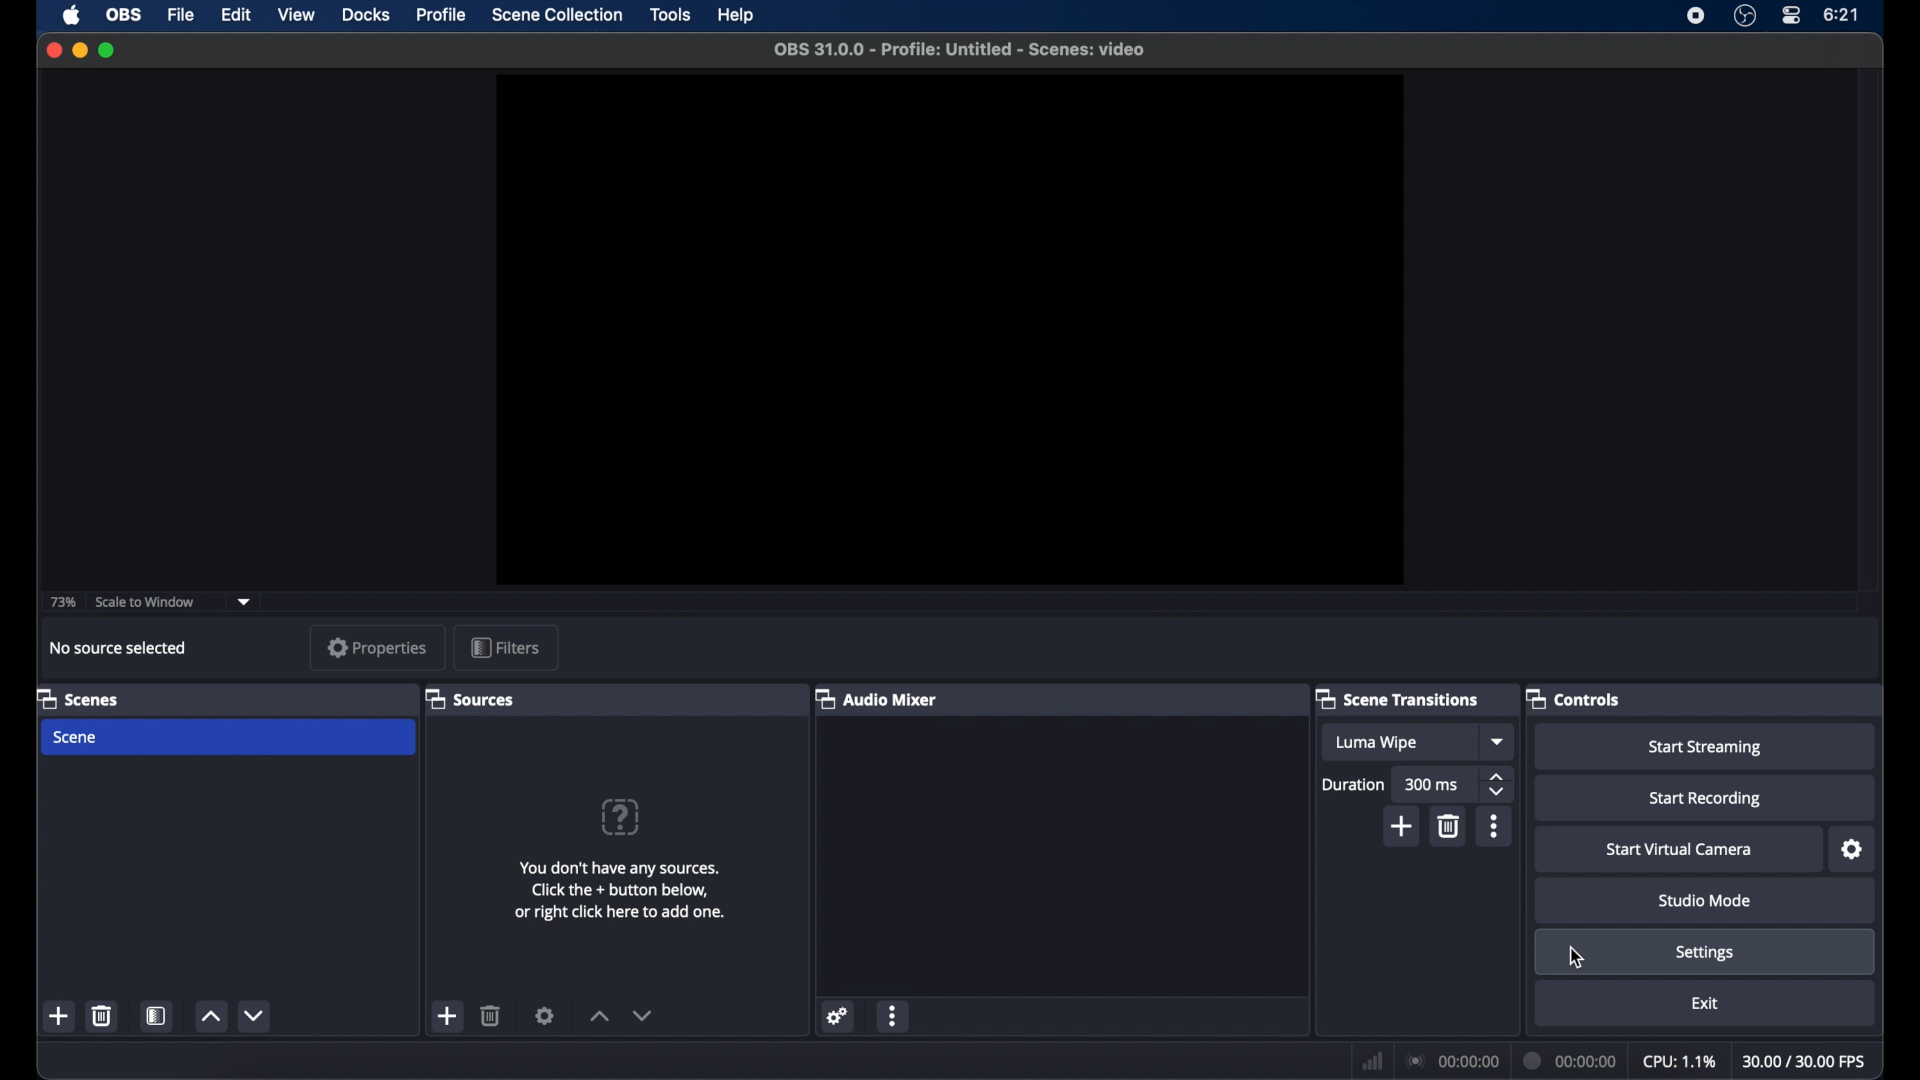 This screenshot has width=1920, height=1080. What do you see at coordinates (947, 328) in the screenshot?
I see `preview` at bounding box center [947, 328].